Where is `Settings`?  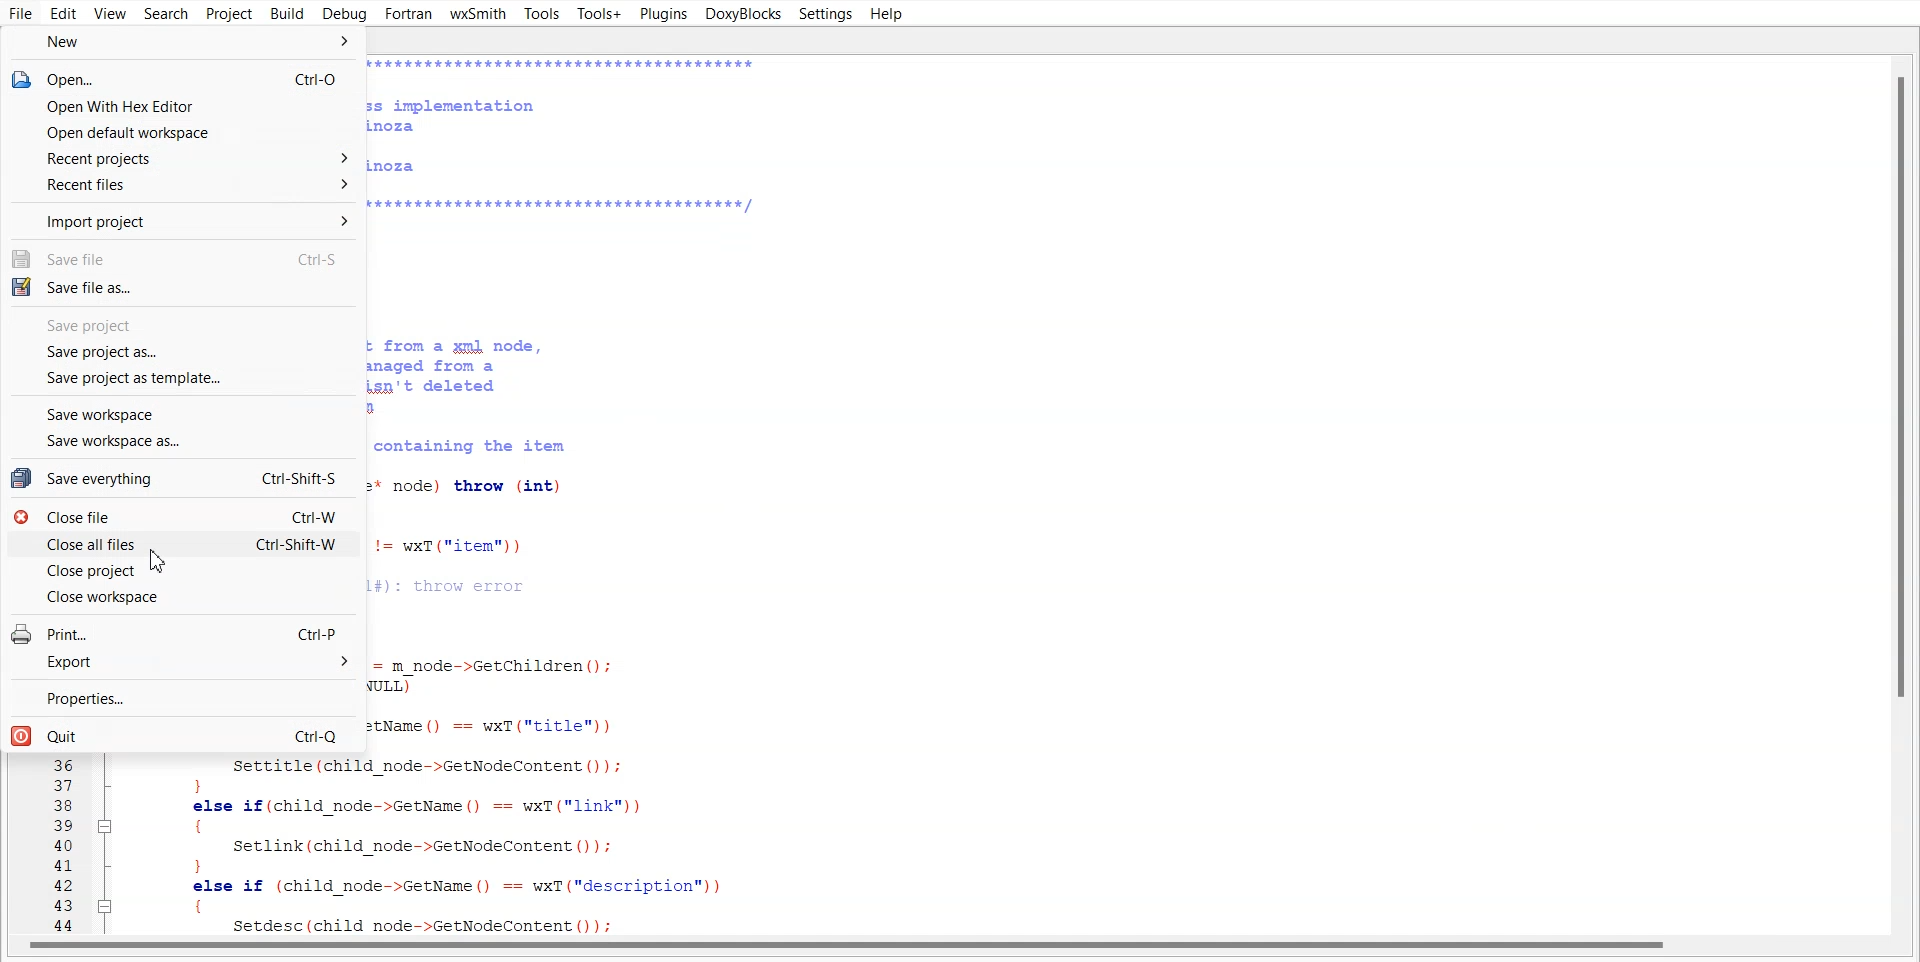
Settings is located at coordinates (825, 14).